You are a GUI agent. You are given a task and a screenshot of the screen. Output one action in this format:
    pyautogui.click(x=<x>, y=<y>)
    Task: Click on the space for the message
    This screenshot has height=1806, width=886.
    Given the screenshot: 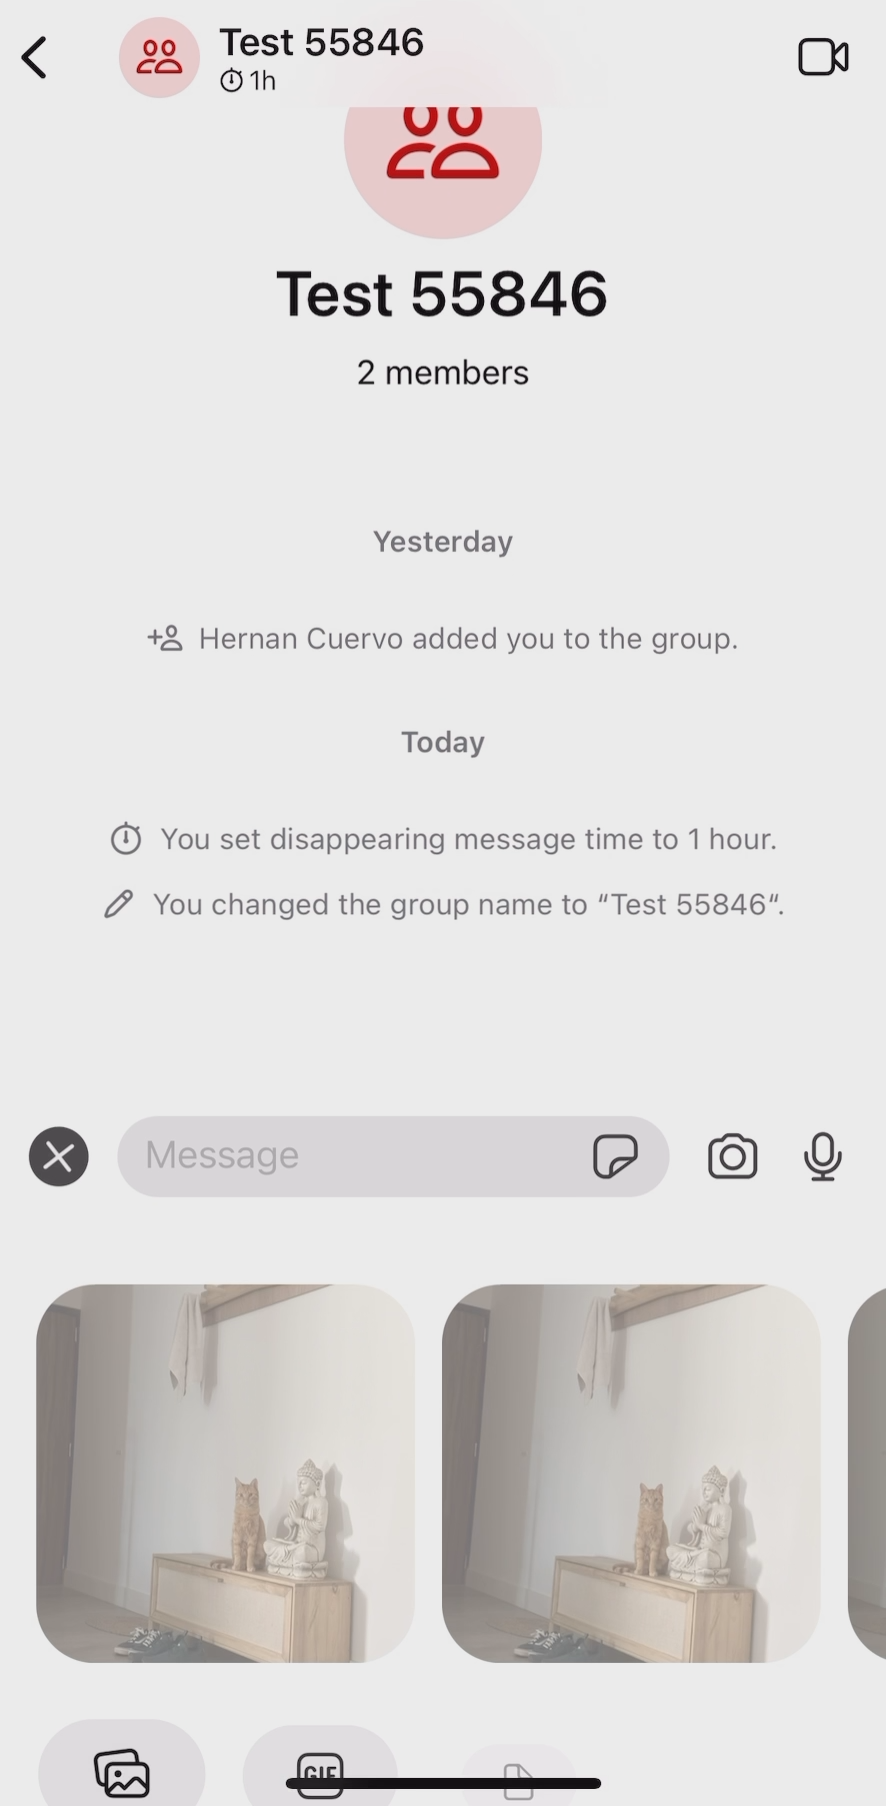 What is the action you would take?
    pyautogui.click(x=348, y=1156)
    